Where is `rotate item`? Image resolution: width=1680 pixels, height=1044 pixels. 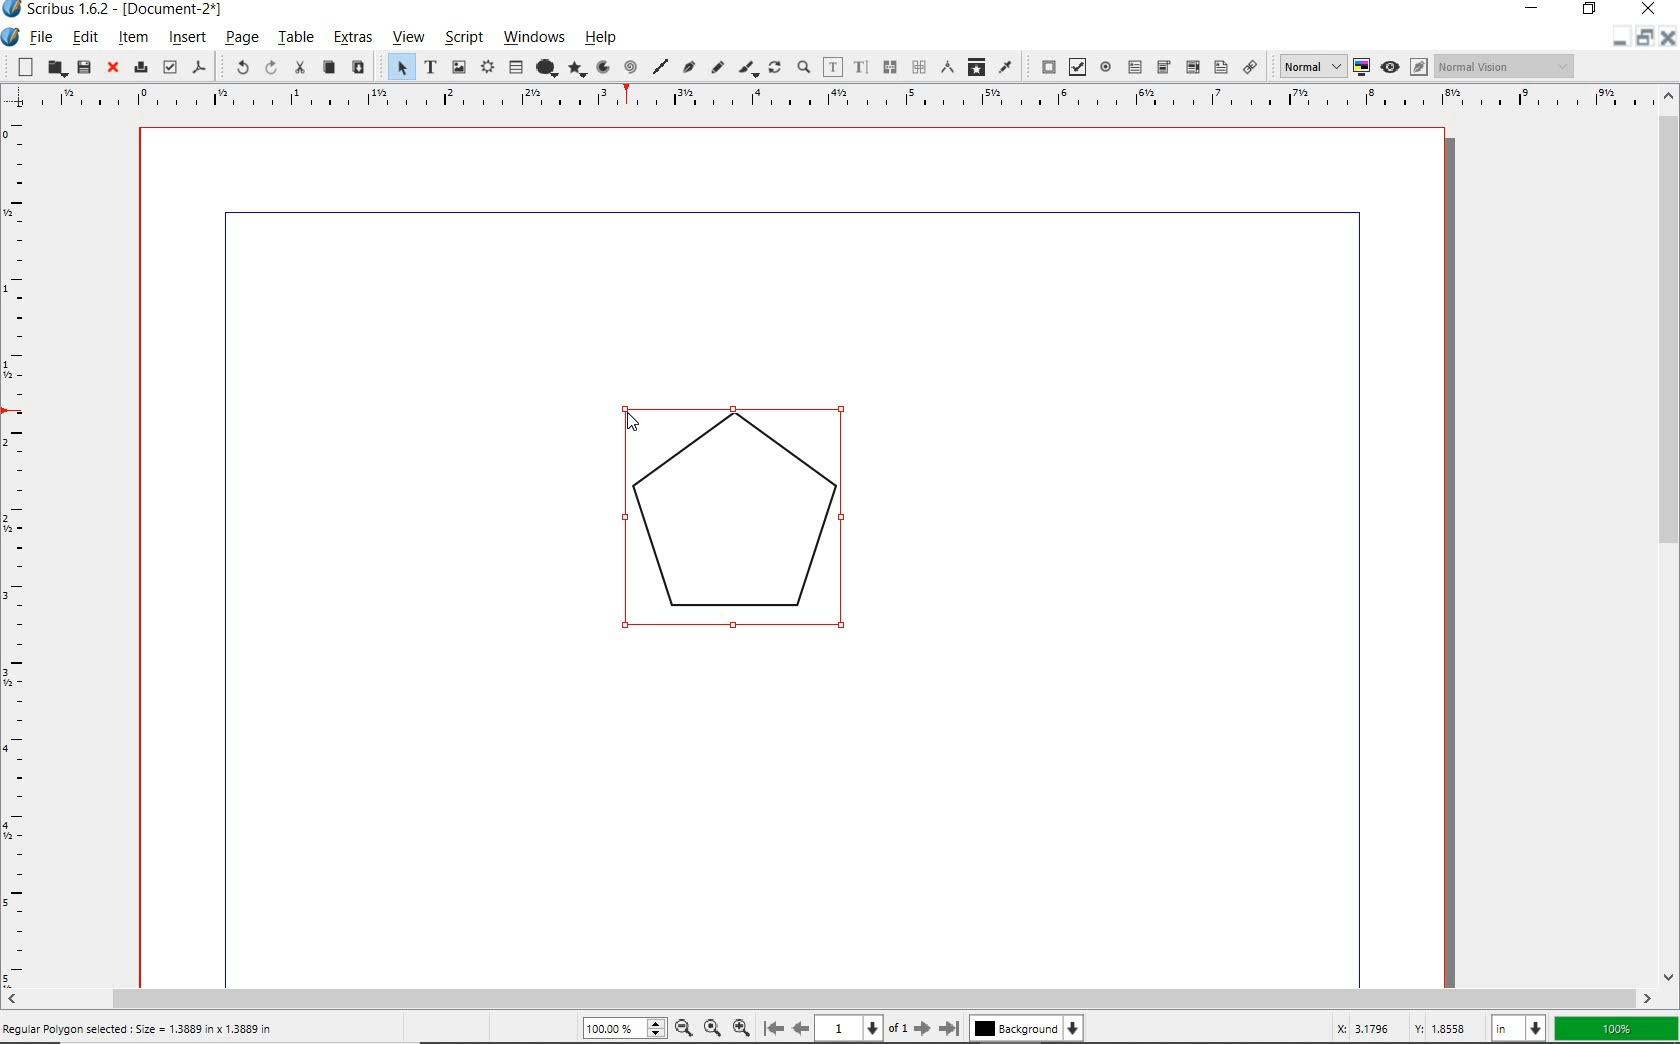
rotate item is located at coordinates (776, 68).